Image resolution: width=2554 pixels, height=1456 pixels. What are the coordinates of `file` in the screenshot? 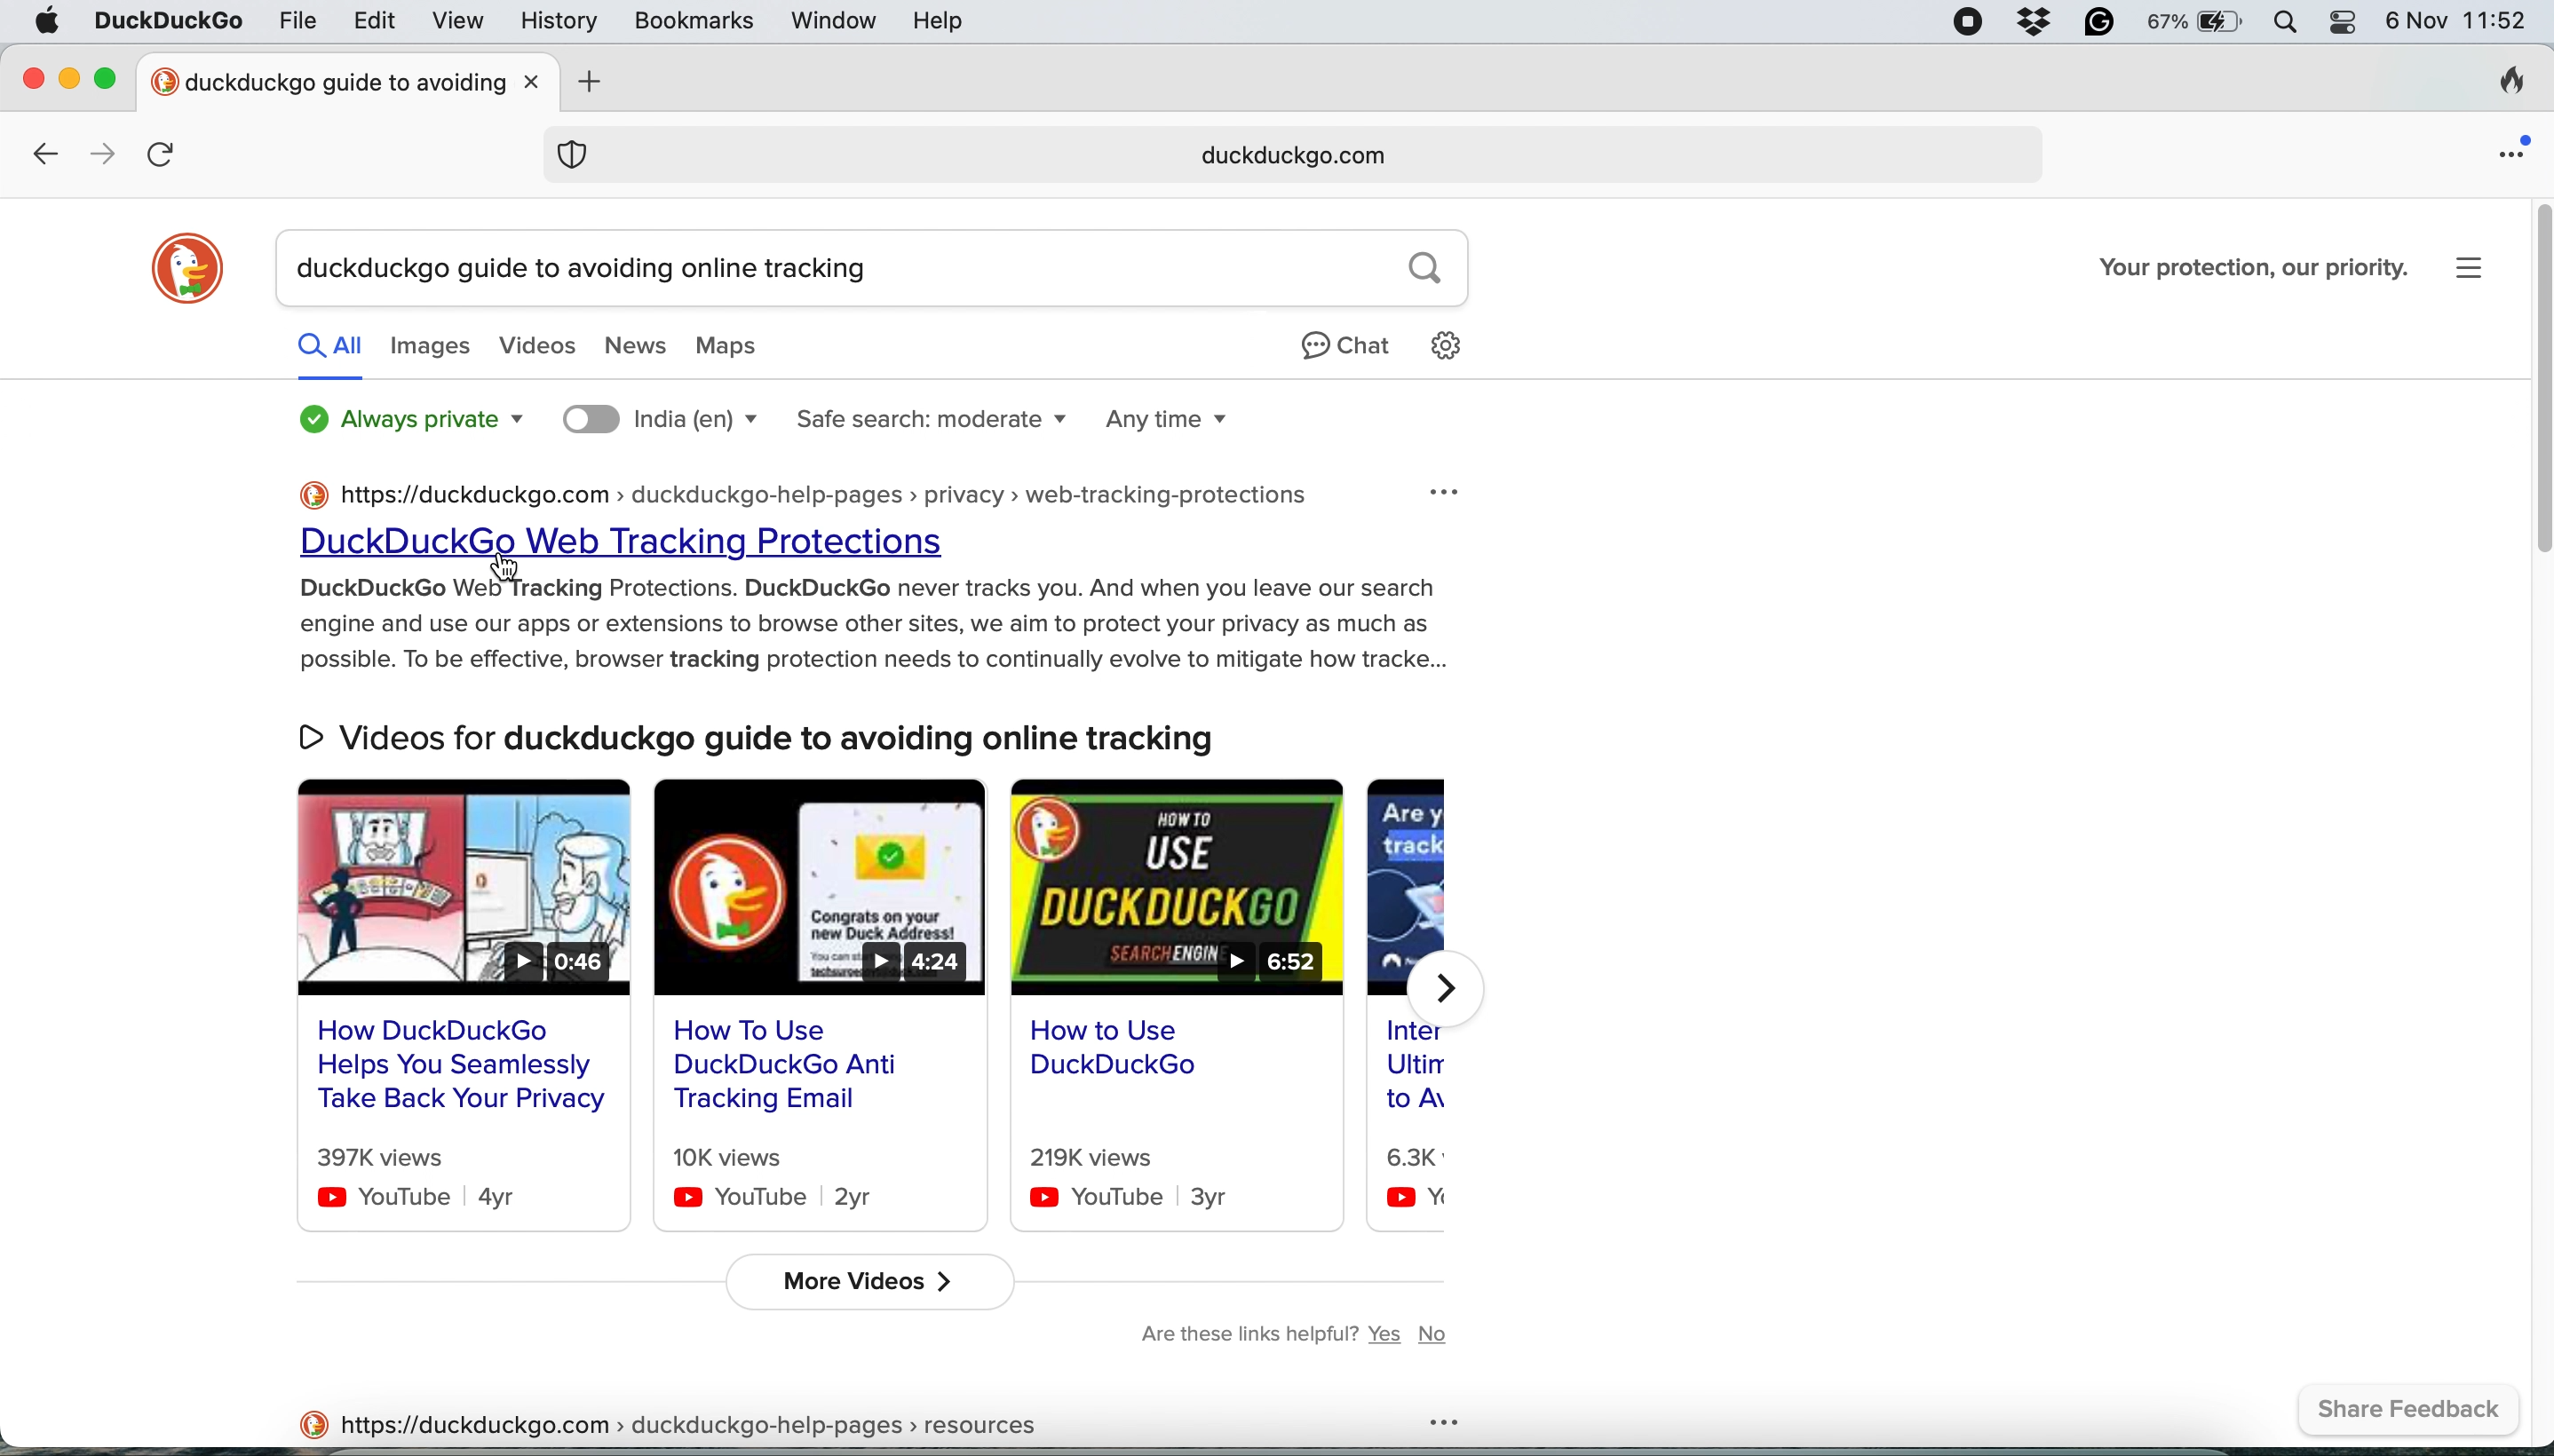 It's located at (293, 22).